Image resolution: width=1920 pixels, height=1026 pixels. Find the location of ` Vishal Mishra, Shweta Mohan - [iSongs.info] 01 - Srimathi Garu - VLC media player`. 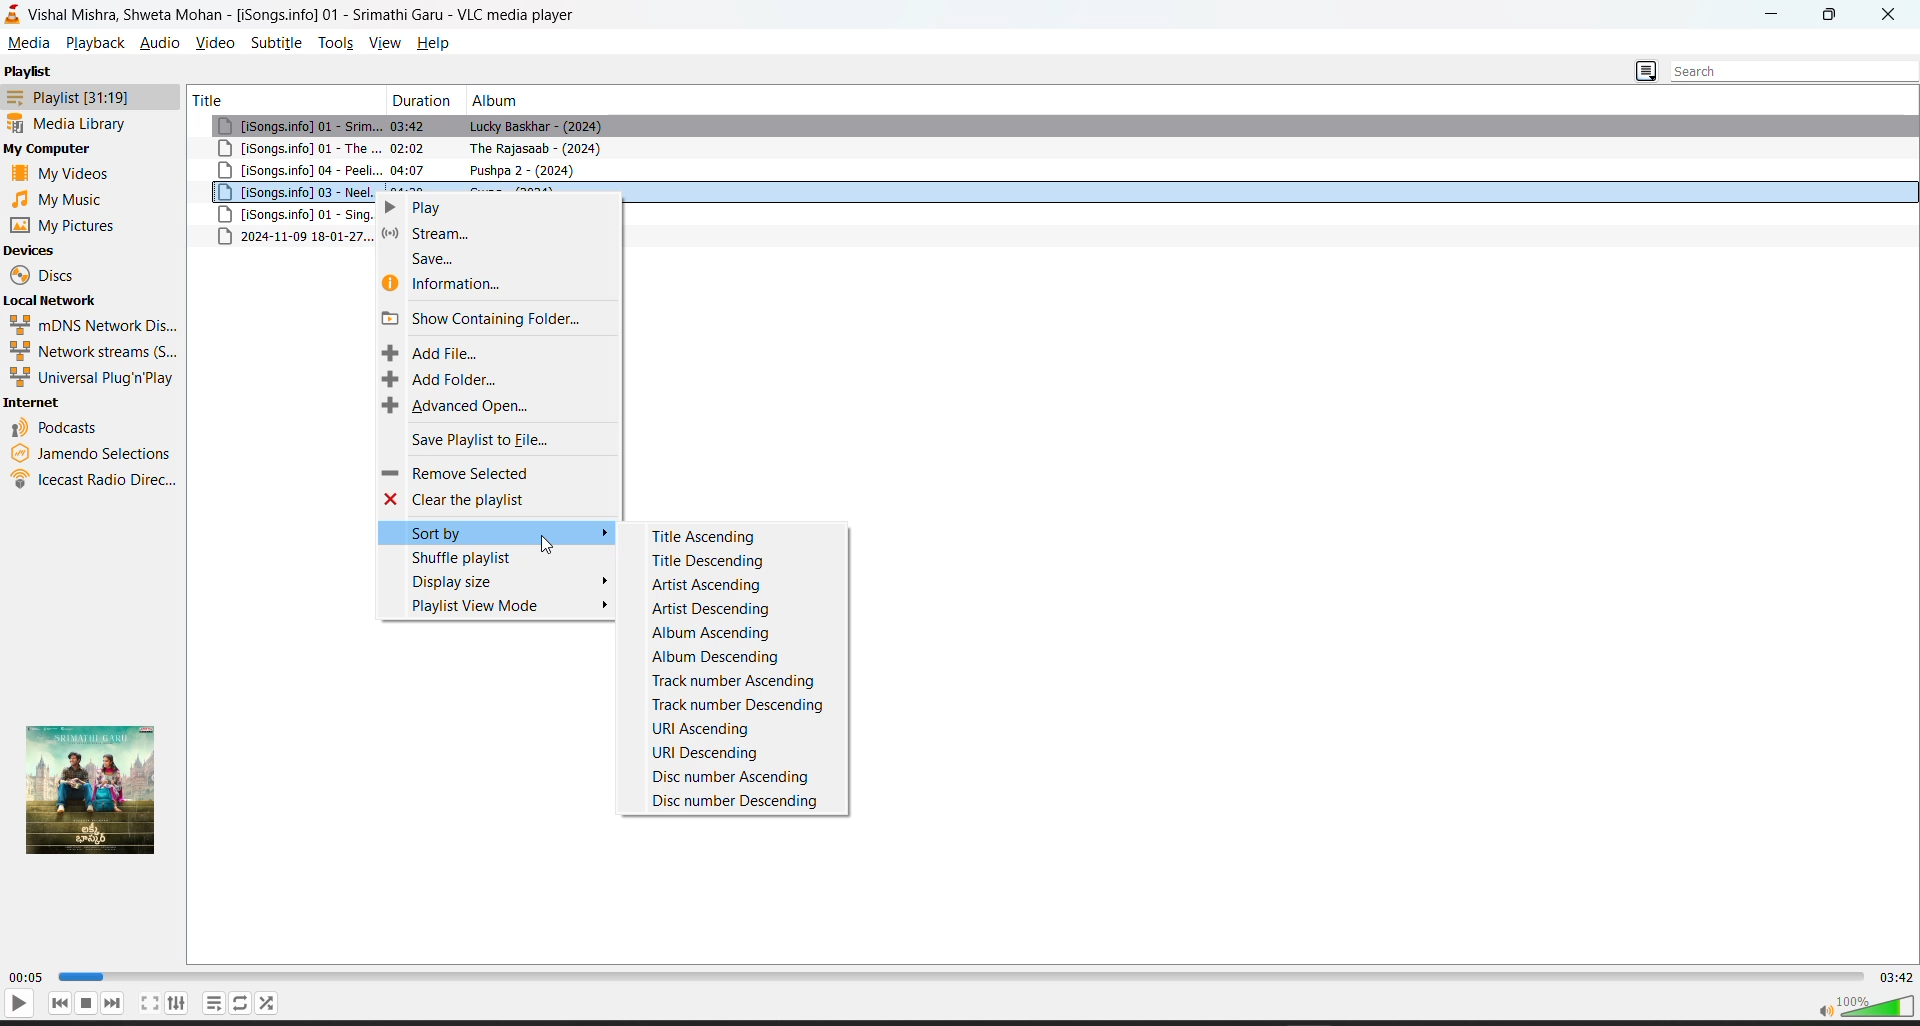

 Vishal Mishra, Shweta Mohan - [iSongs.info] 01 - Srimathi Garu - VLC media player is located at coordinates (302, 16).